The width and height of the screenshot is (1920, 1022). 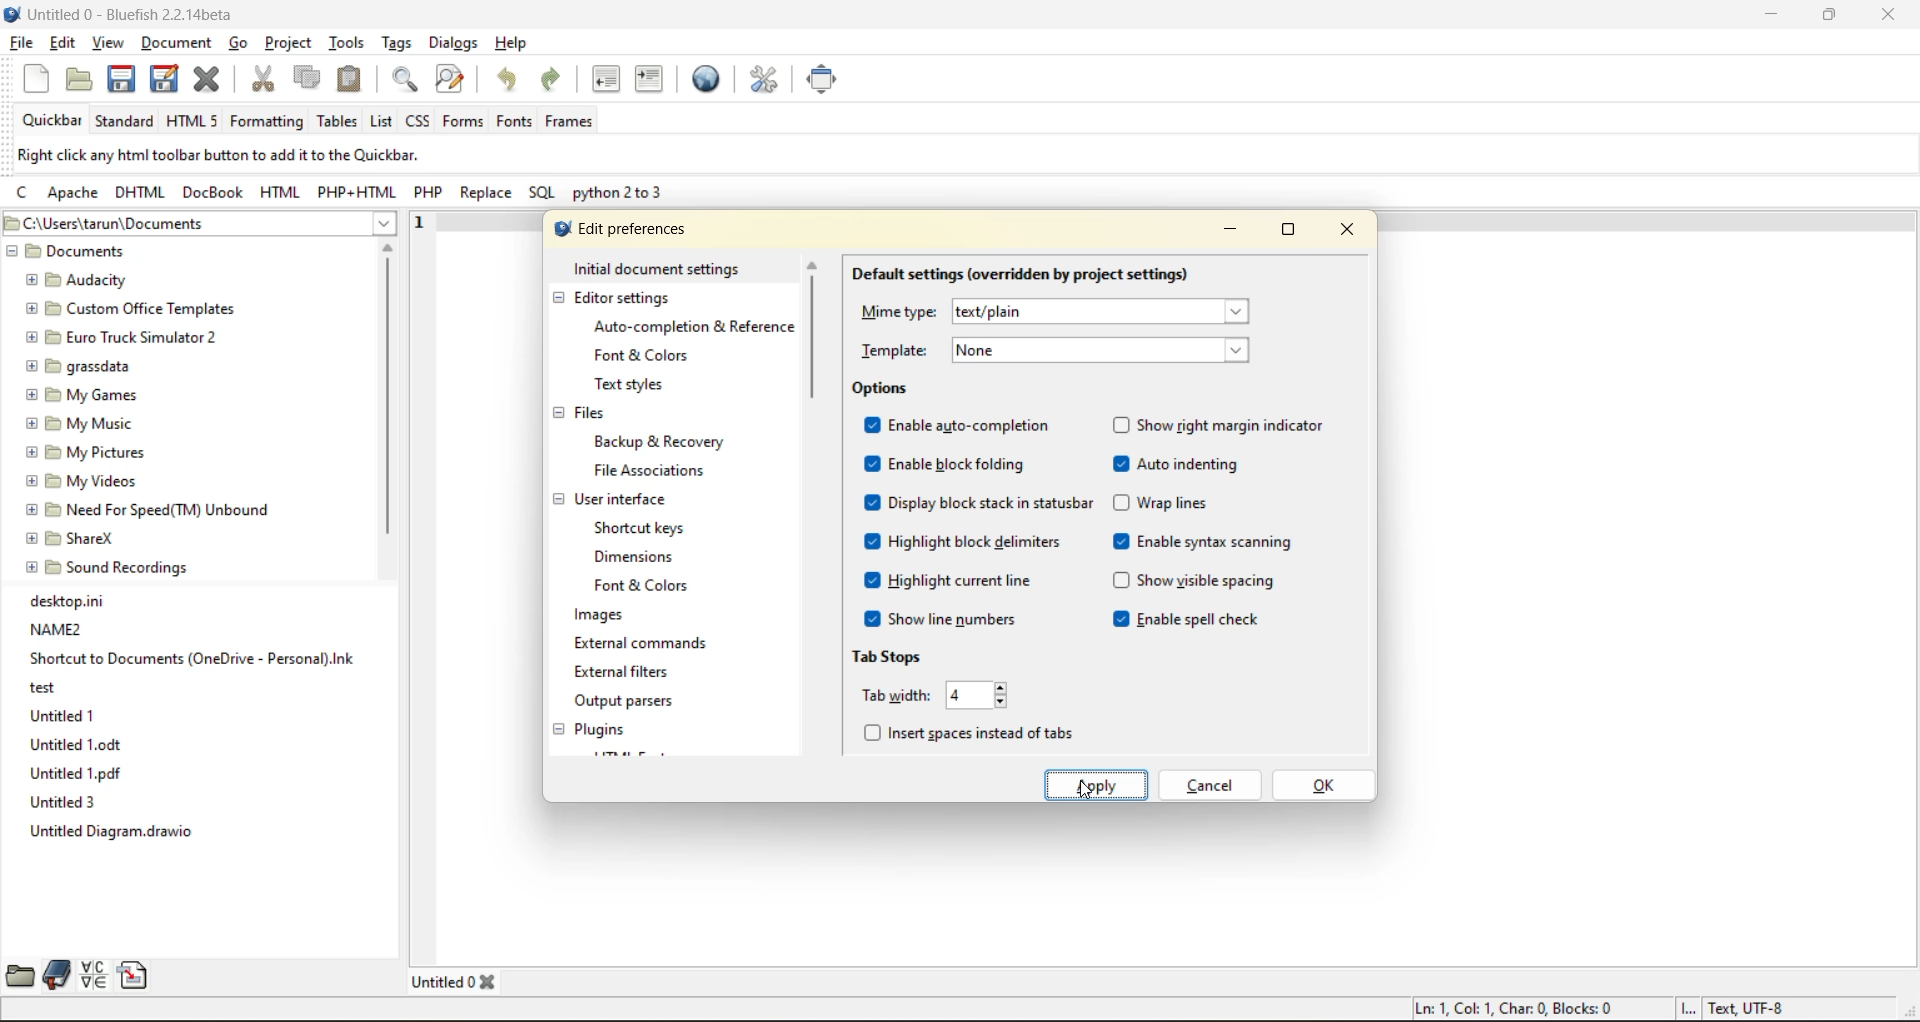 I want to click on file name and app name, so click(x=133, y=14).